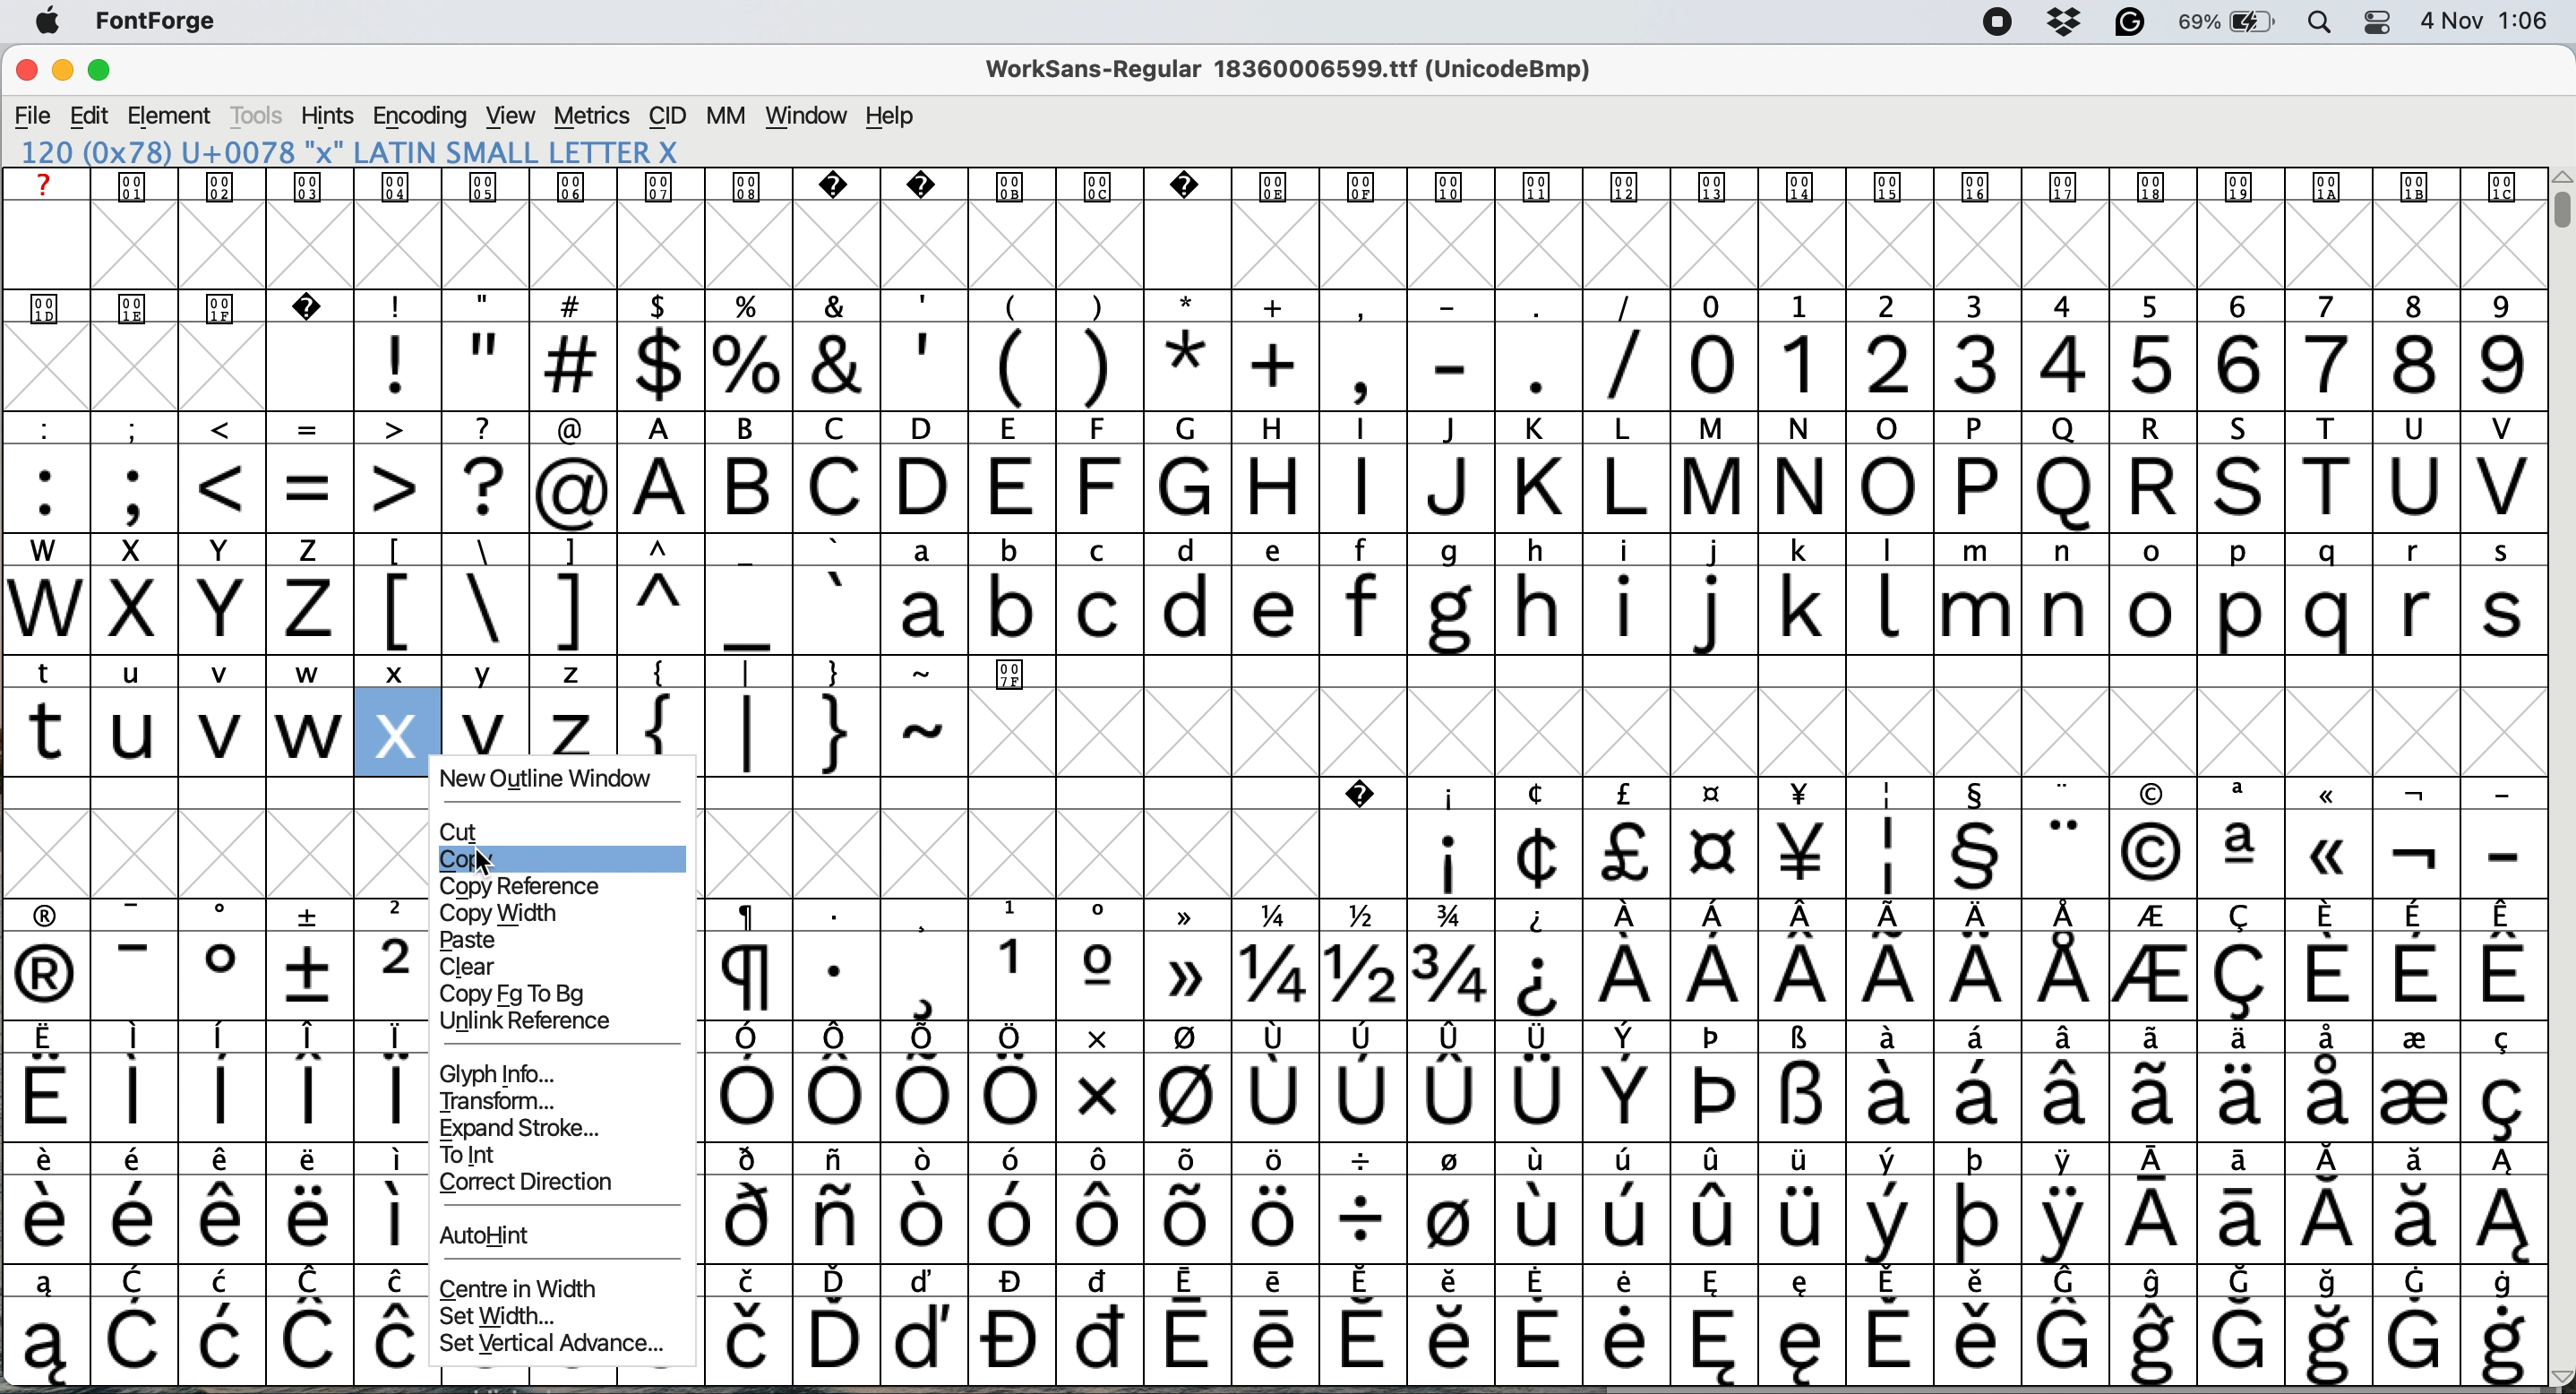 The image size is (2576, 1394). I want to click on special characters, so click(218, 1218).